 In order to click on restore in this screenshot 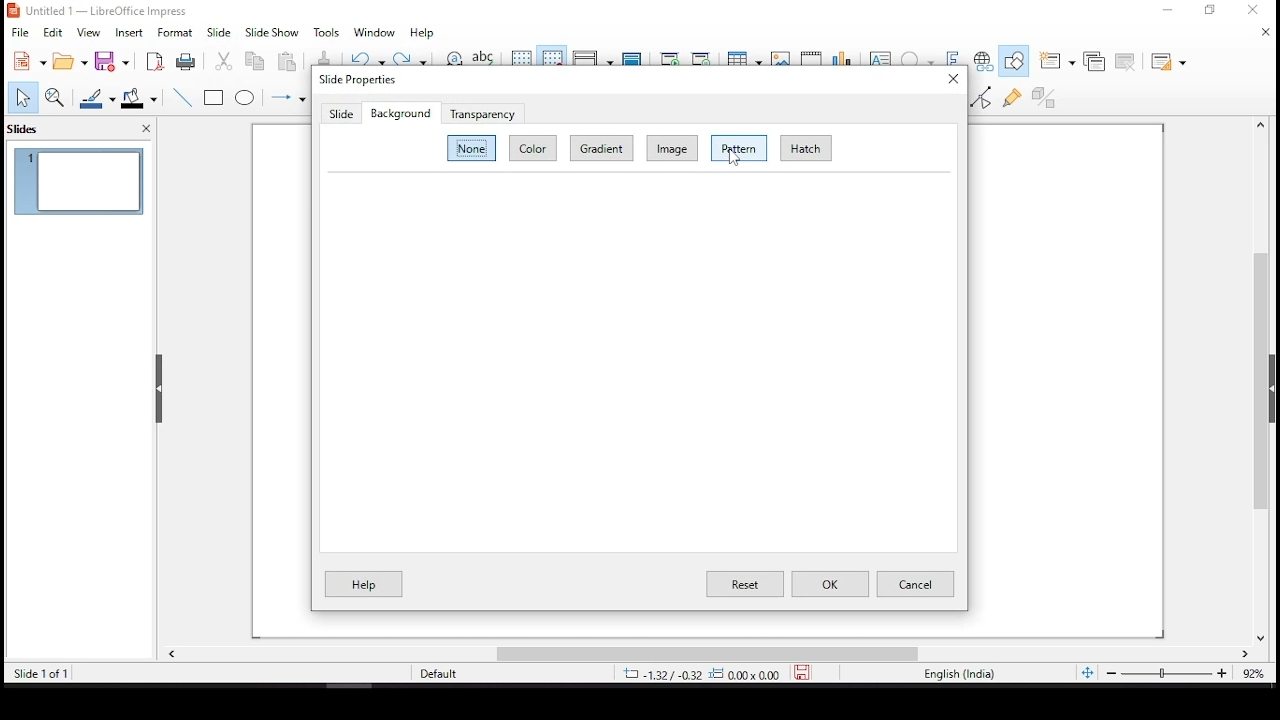, I will do `click(1210, 11)`.